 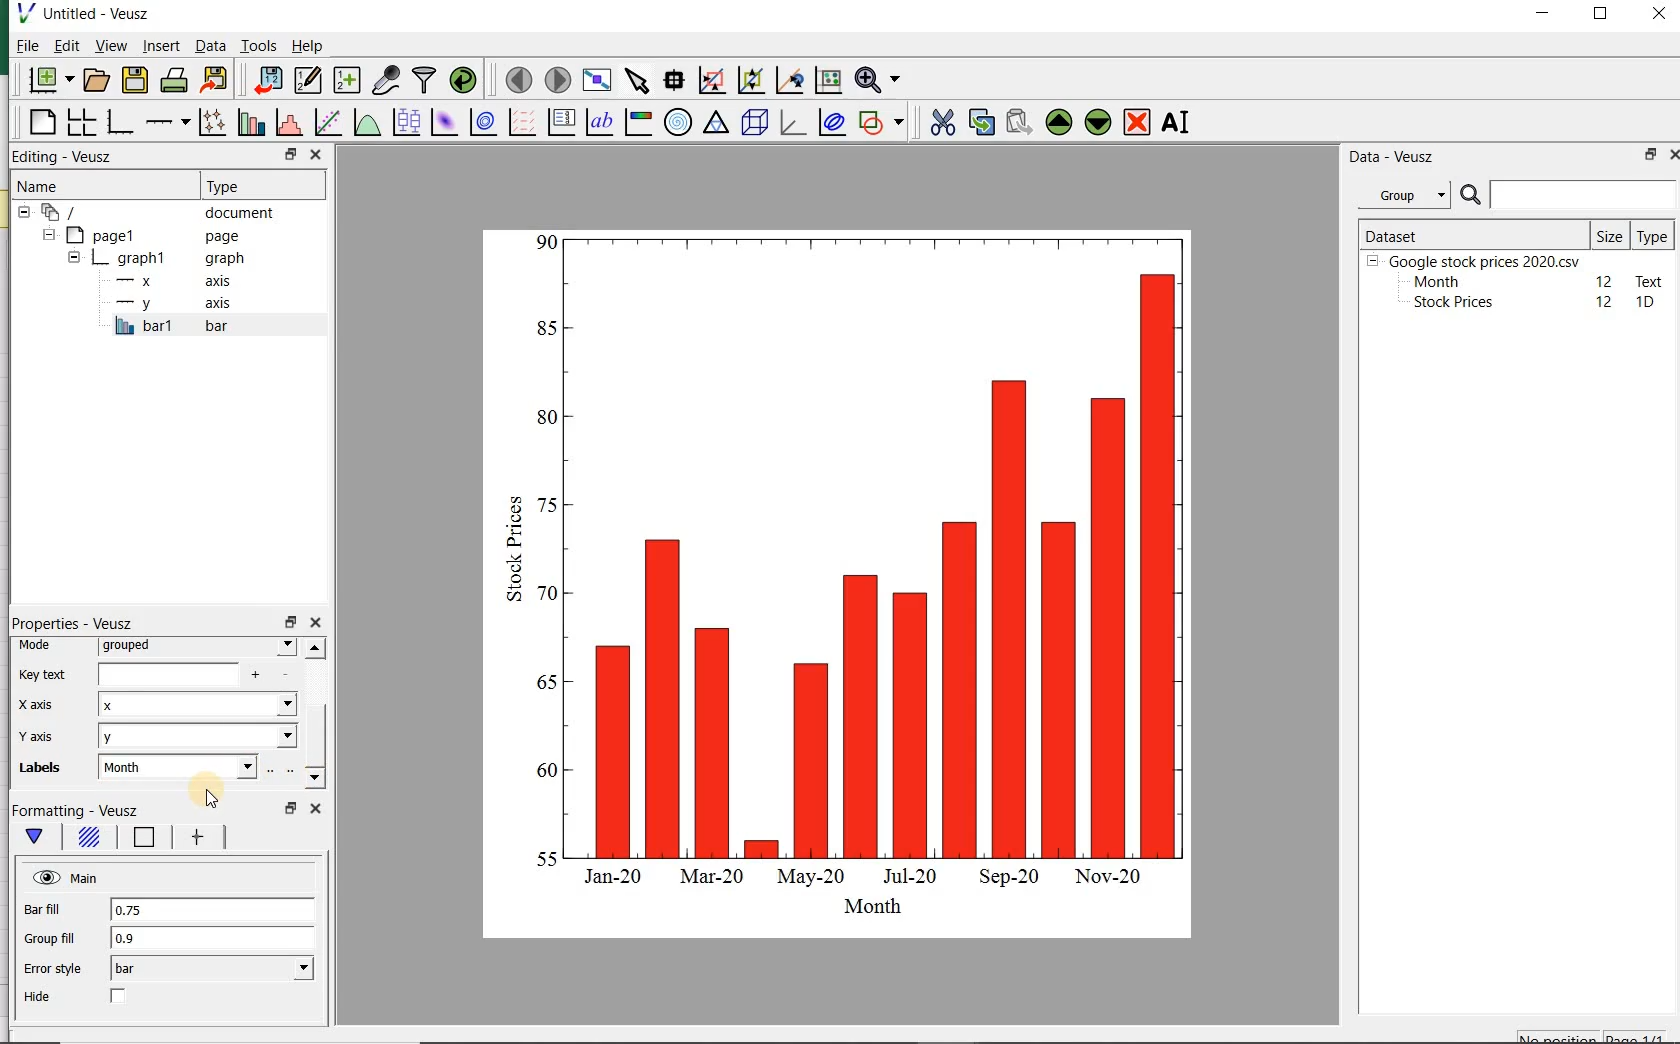 I want to click on Editing - Veusz, so click(x=65, y=157).